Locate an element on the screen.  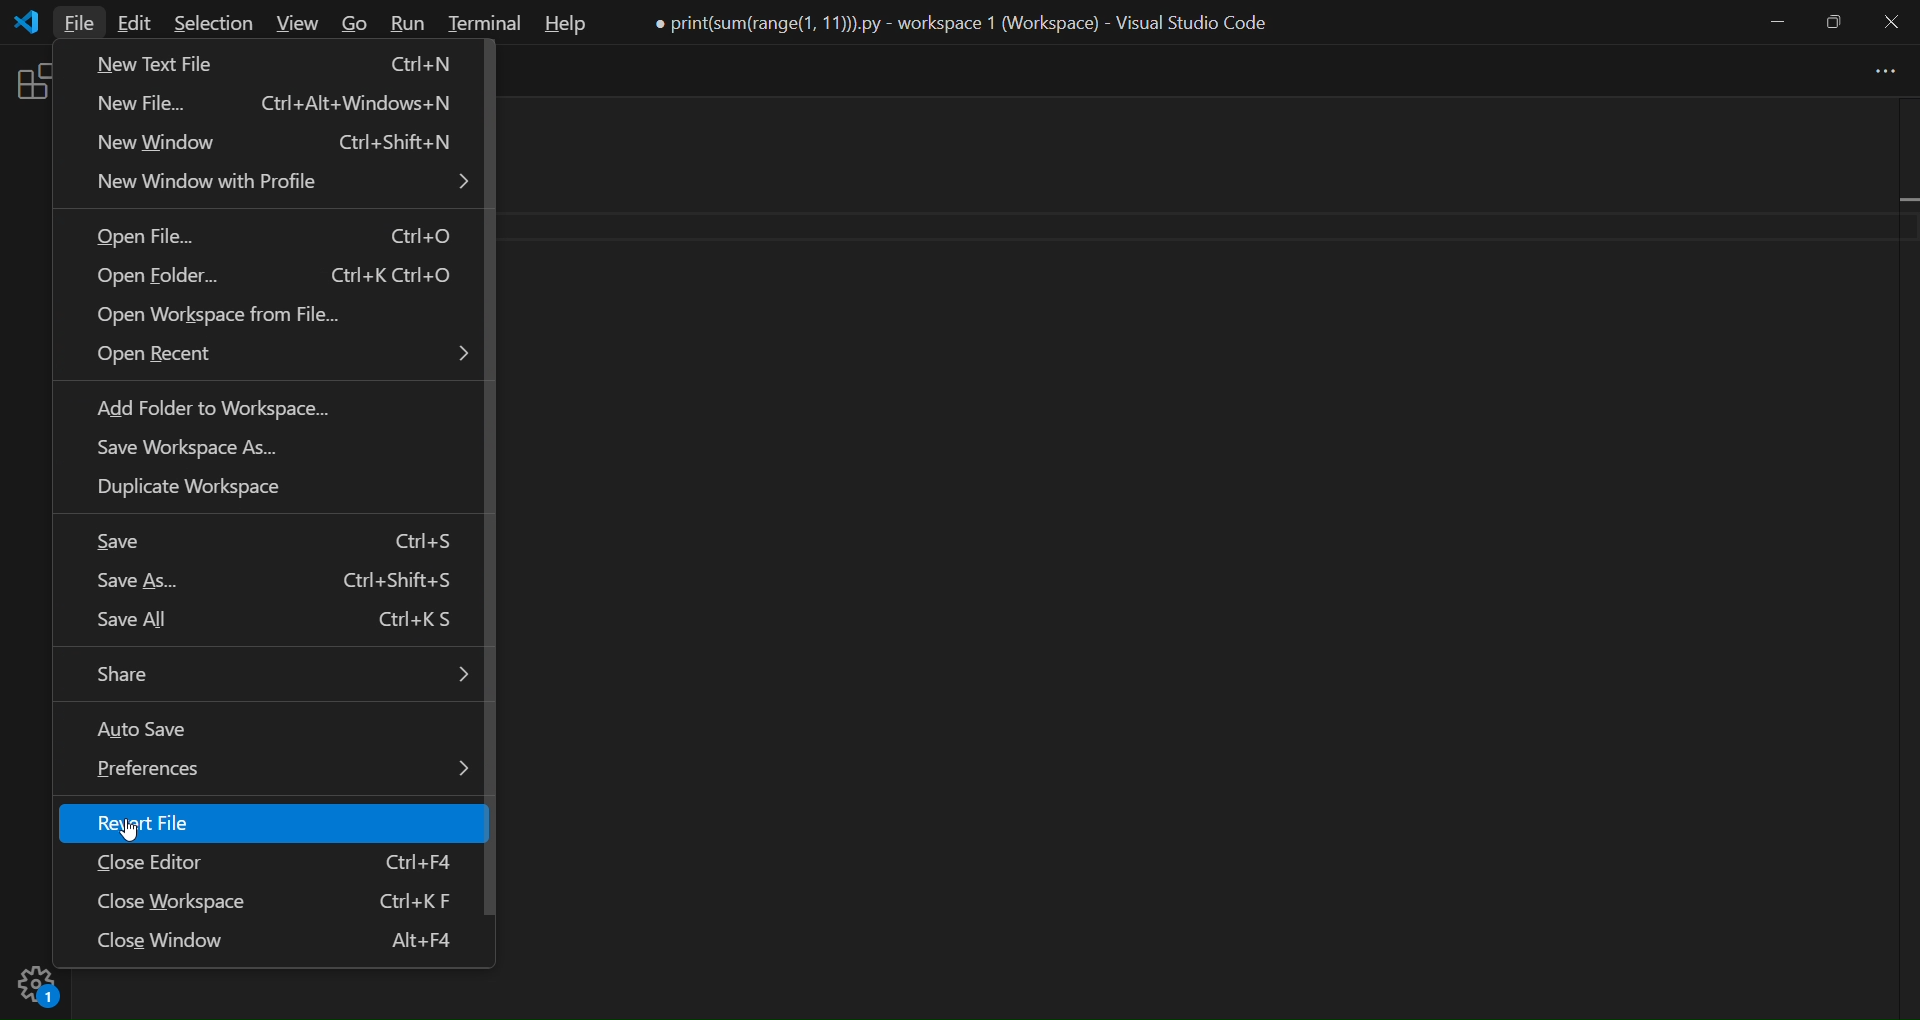
add folder to workspace is located at coordinates (212, 411).